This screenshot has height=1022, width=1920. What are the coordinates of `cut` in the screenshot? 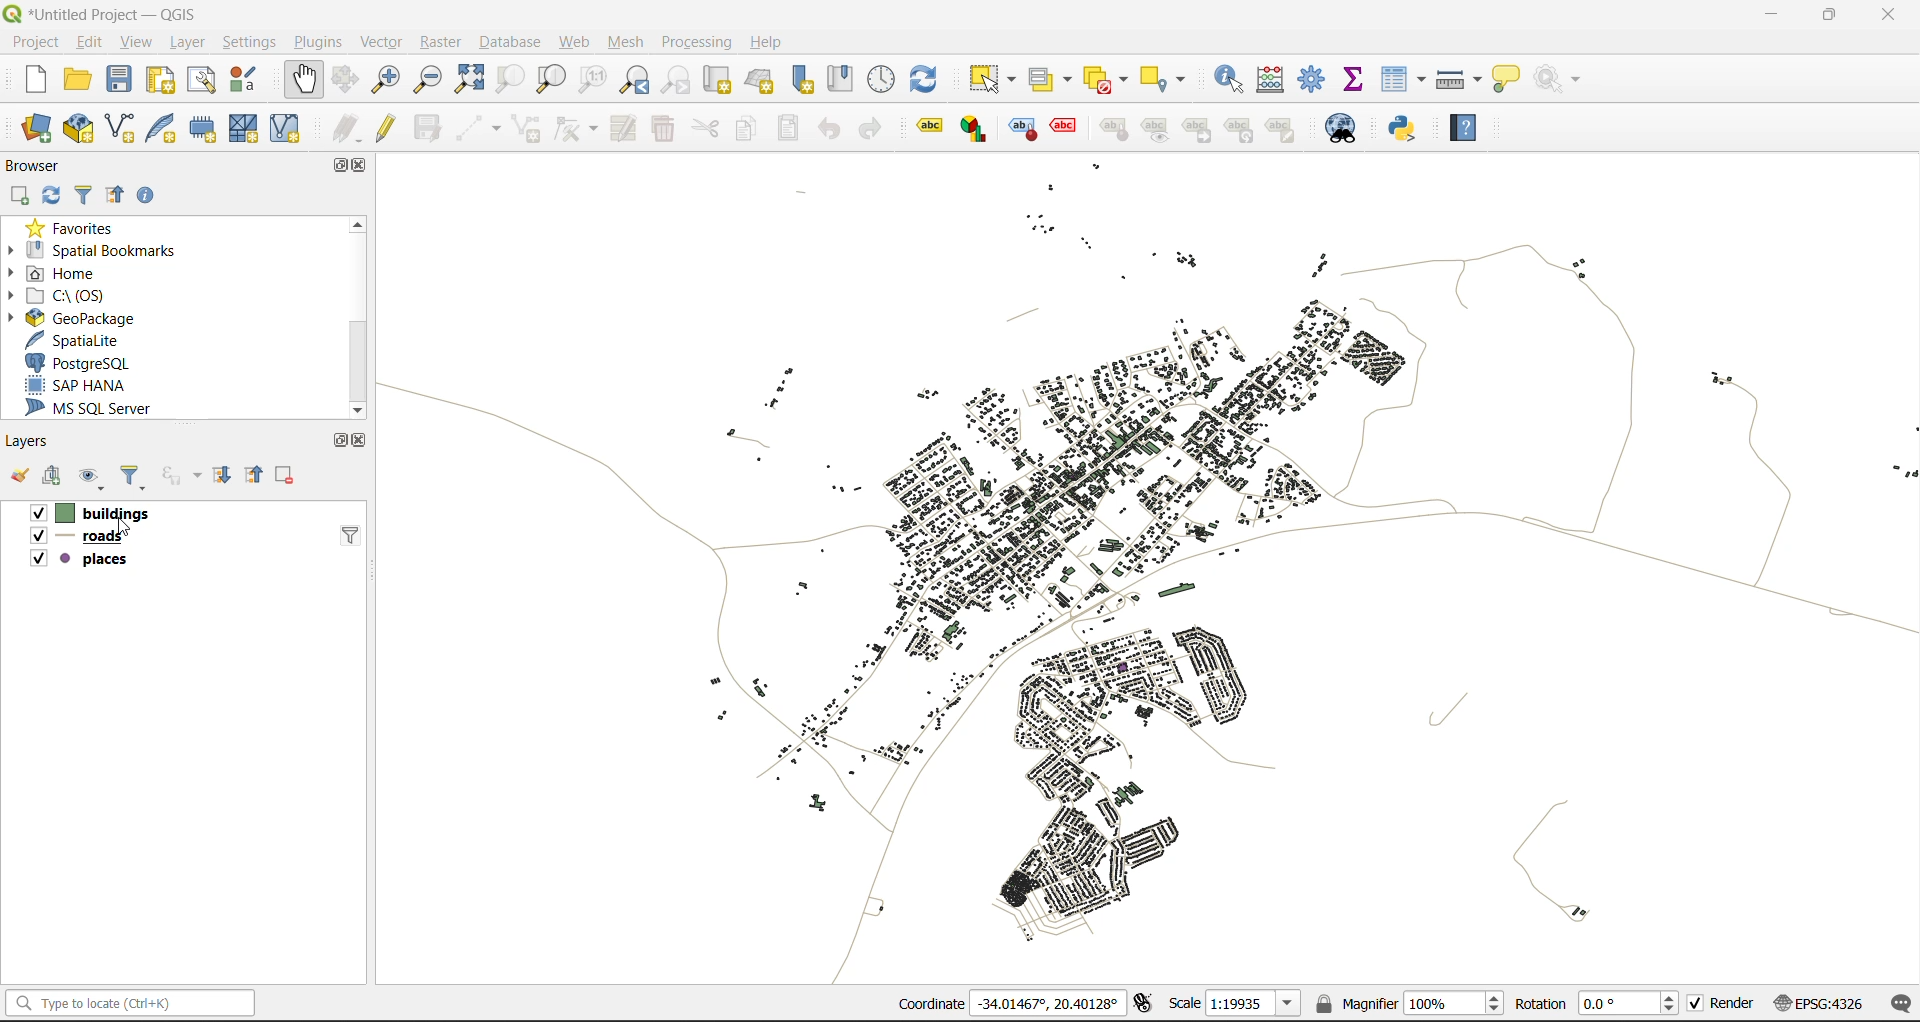 It's located at (704, 126).